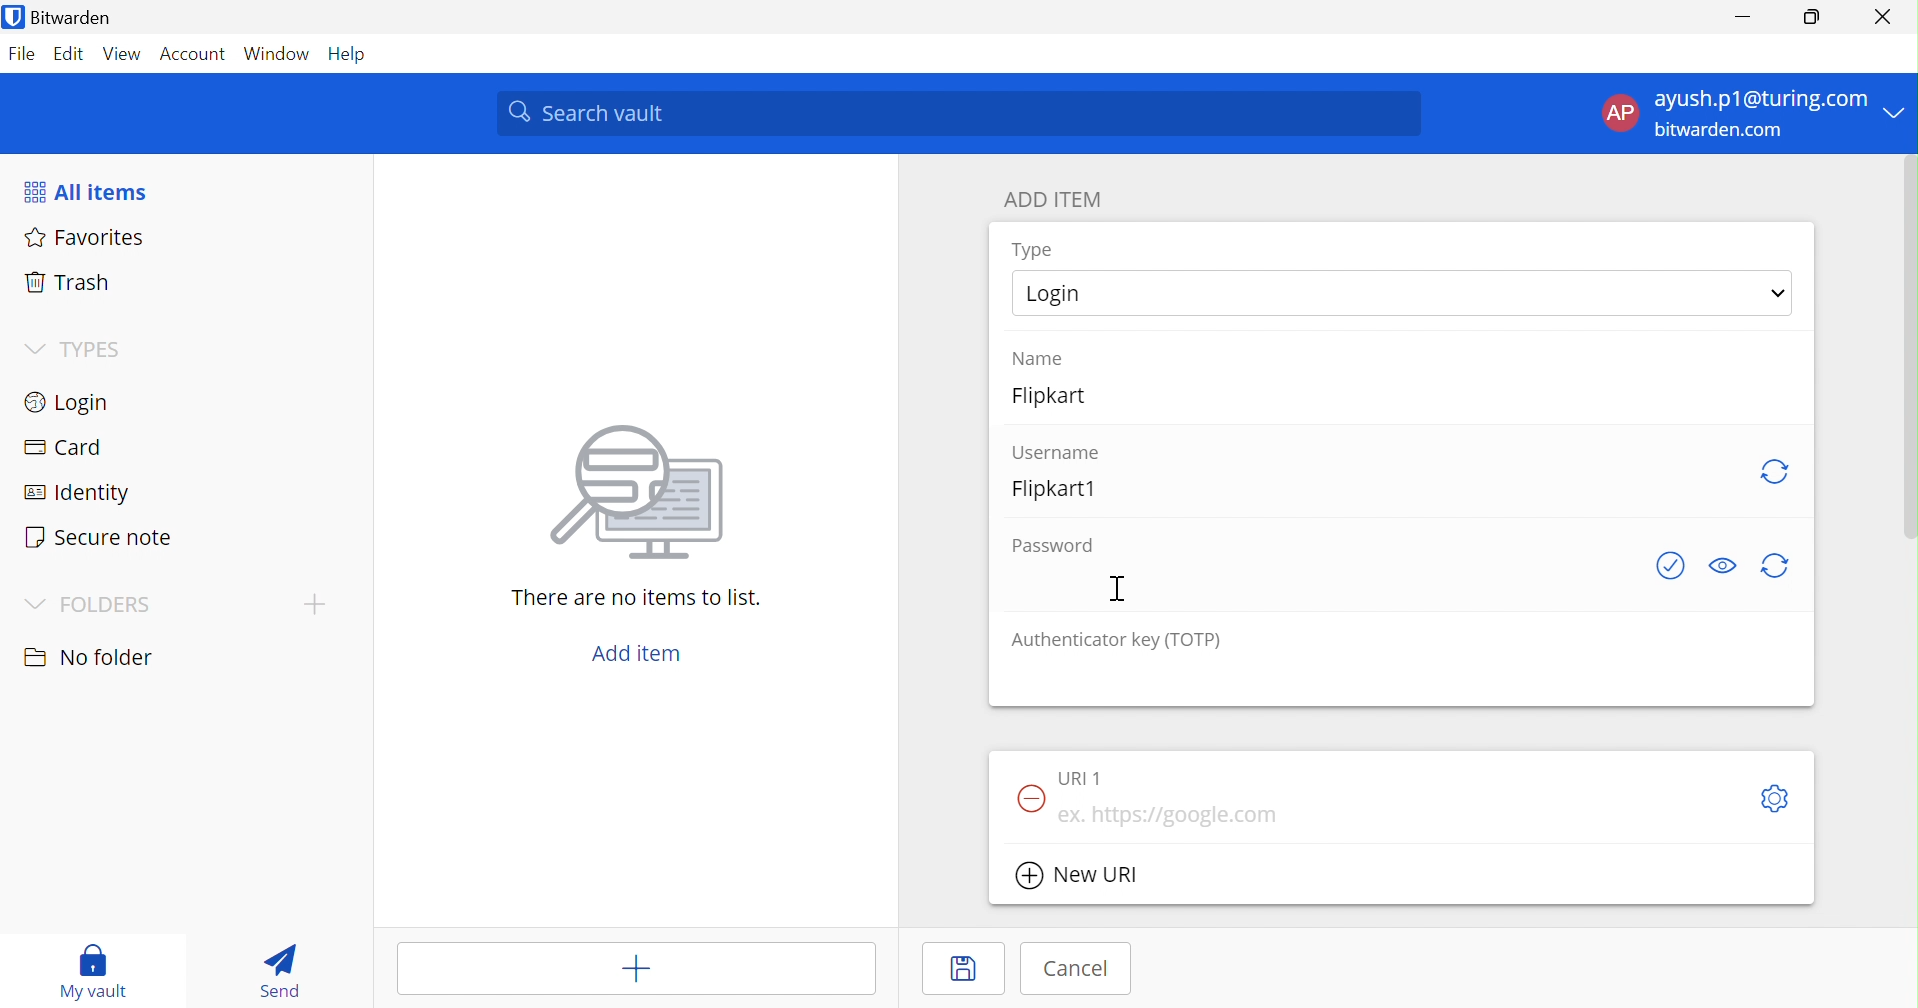  What do you see at coordinates (1739, 16) in the screenshot?
I see `Minimize` at bounding box center [1739, 16].